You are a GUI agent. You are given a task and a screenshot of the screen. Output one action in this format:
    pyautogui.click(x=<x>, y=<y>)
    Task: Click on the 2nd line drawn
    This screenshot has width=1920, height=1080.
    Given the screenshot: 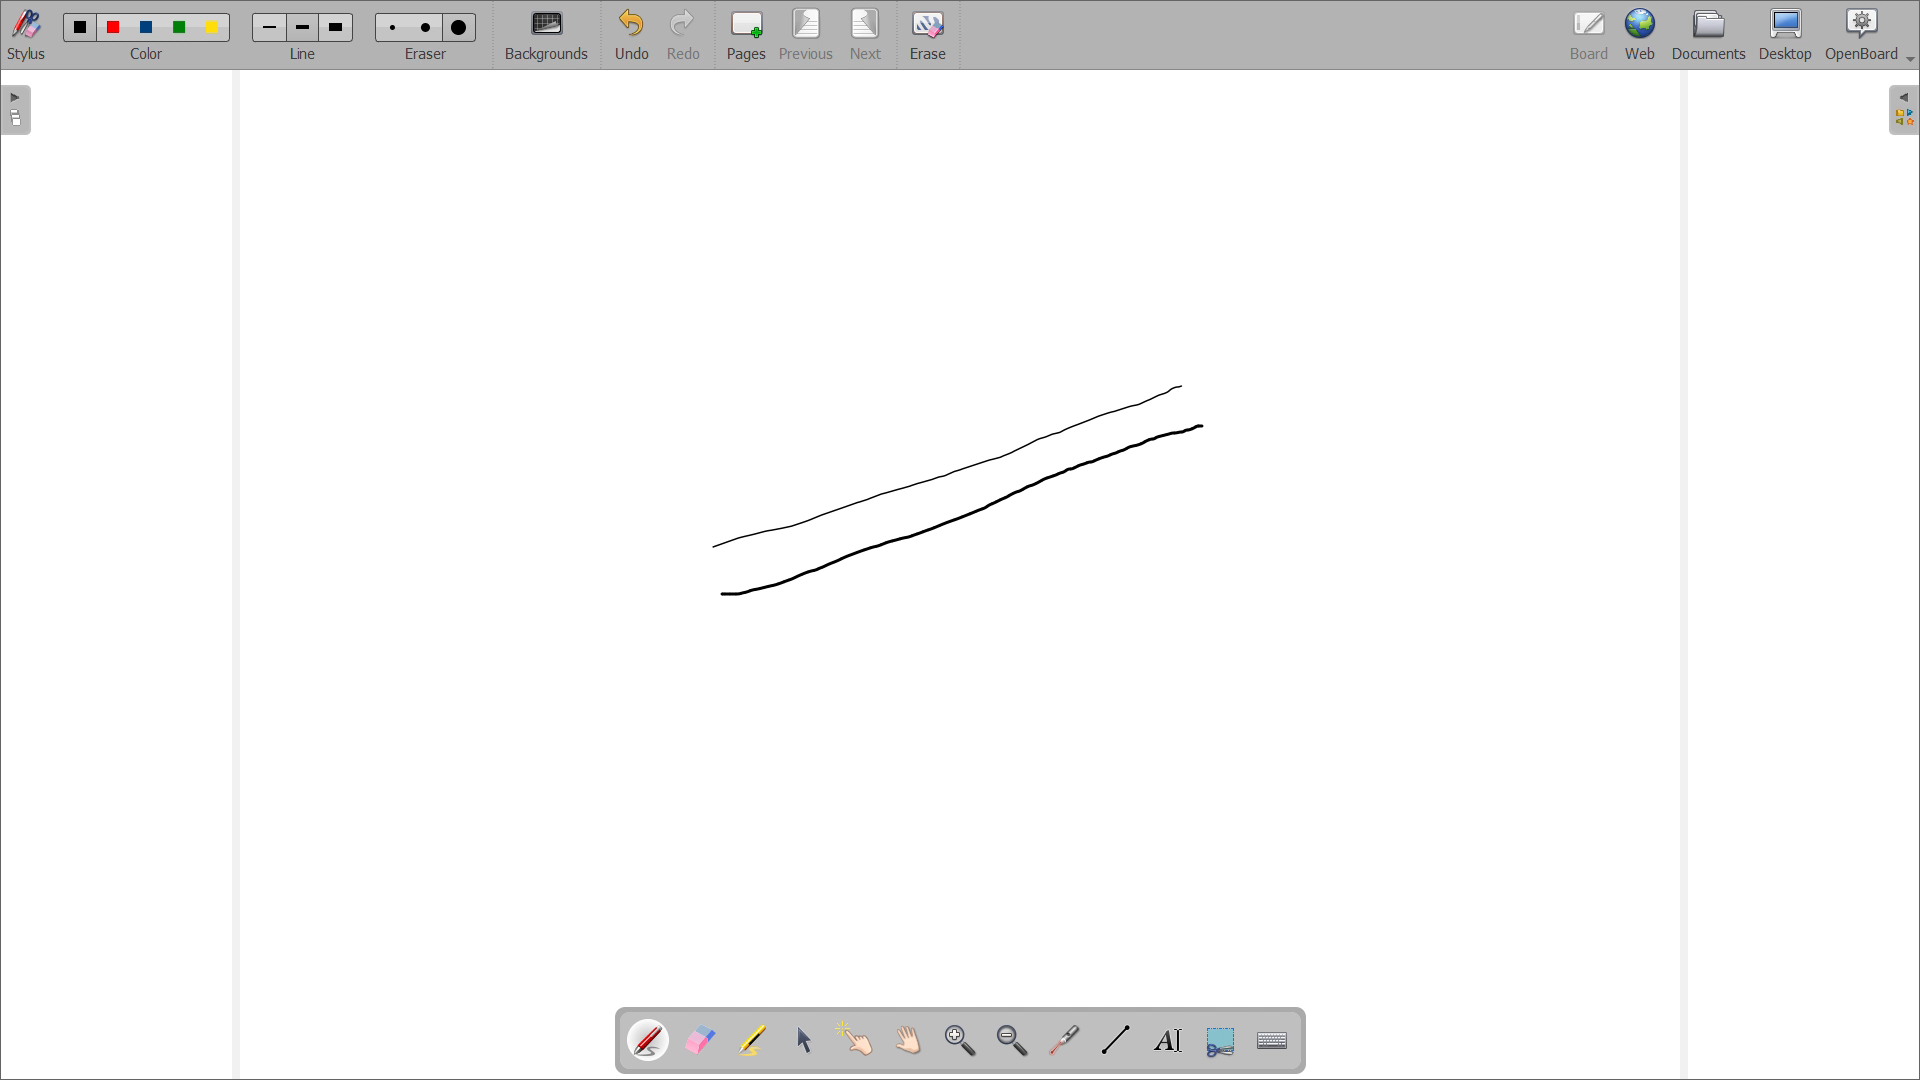 What is the action you would take?
    pyautogui.click(x=951, y=497)
    